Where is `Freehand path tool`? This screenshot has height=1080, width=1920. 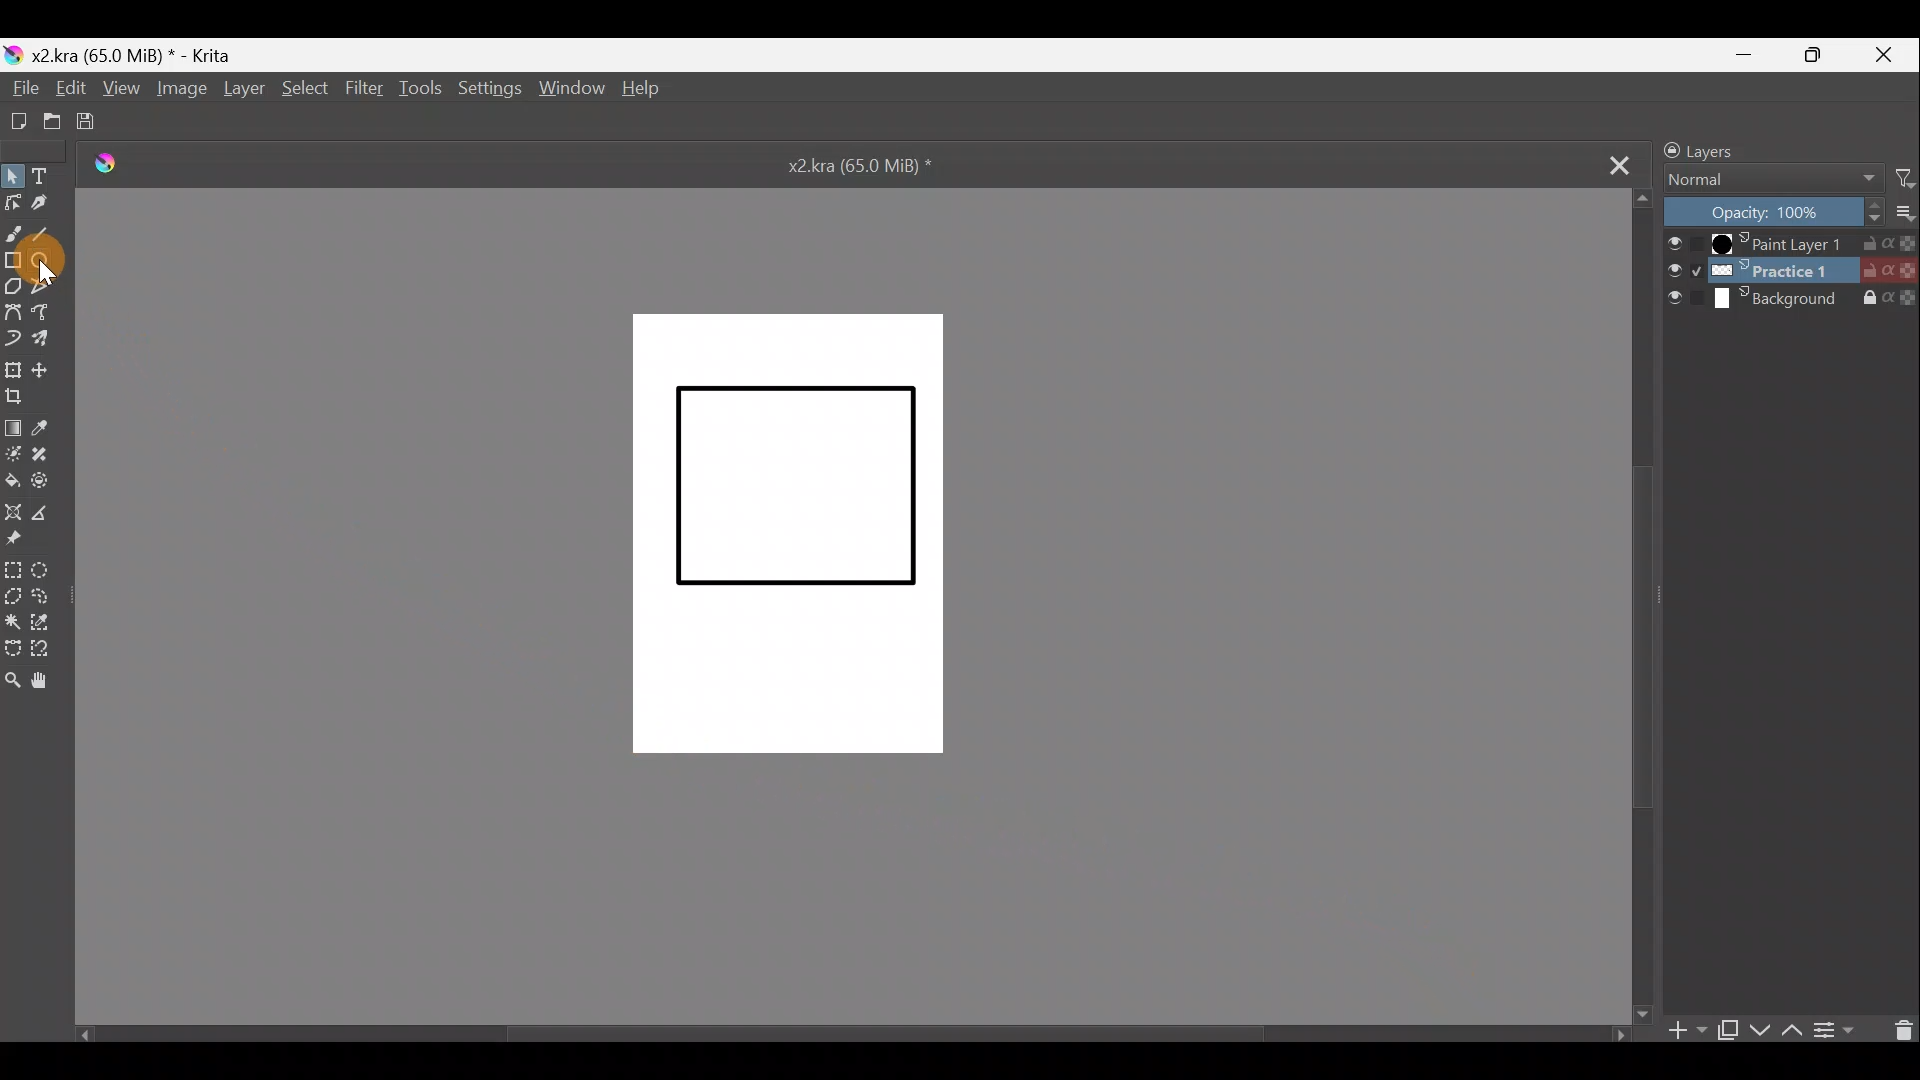 Freehand path tool is located at coordinates (45, 314).